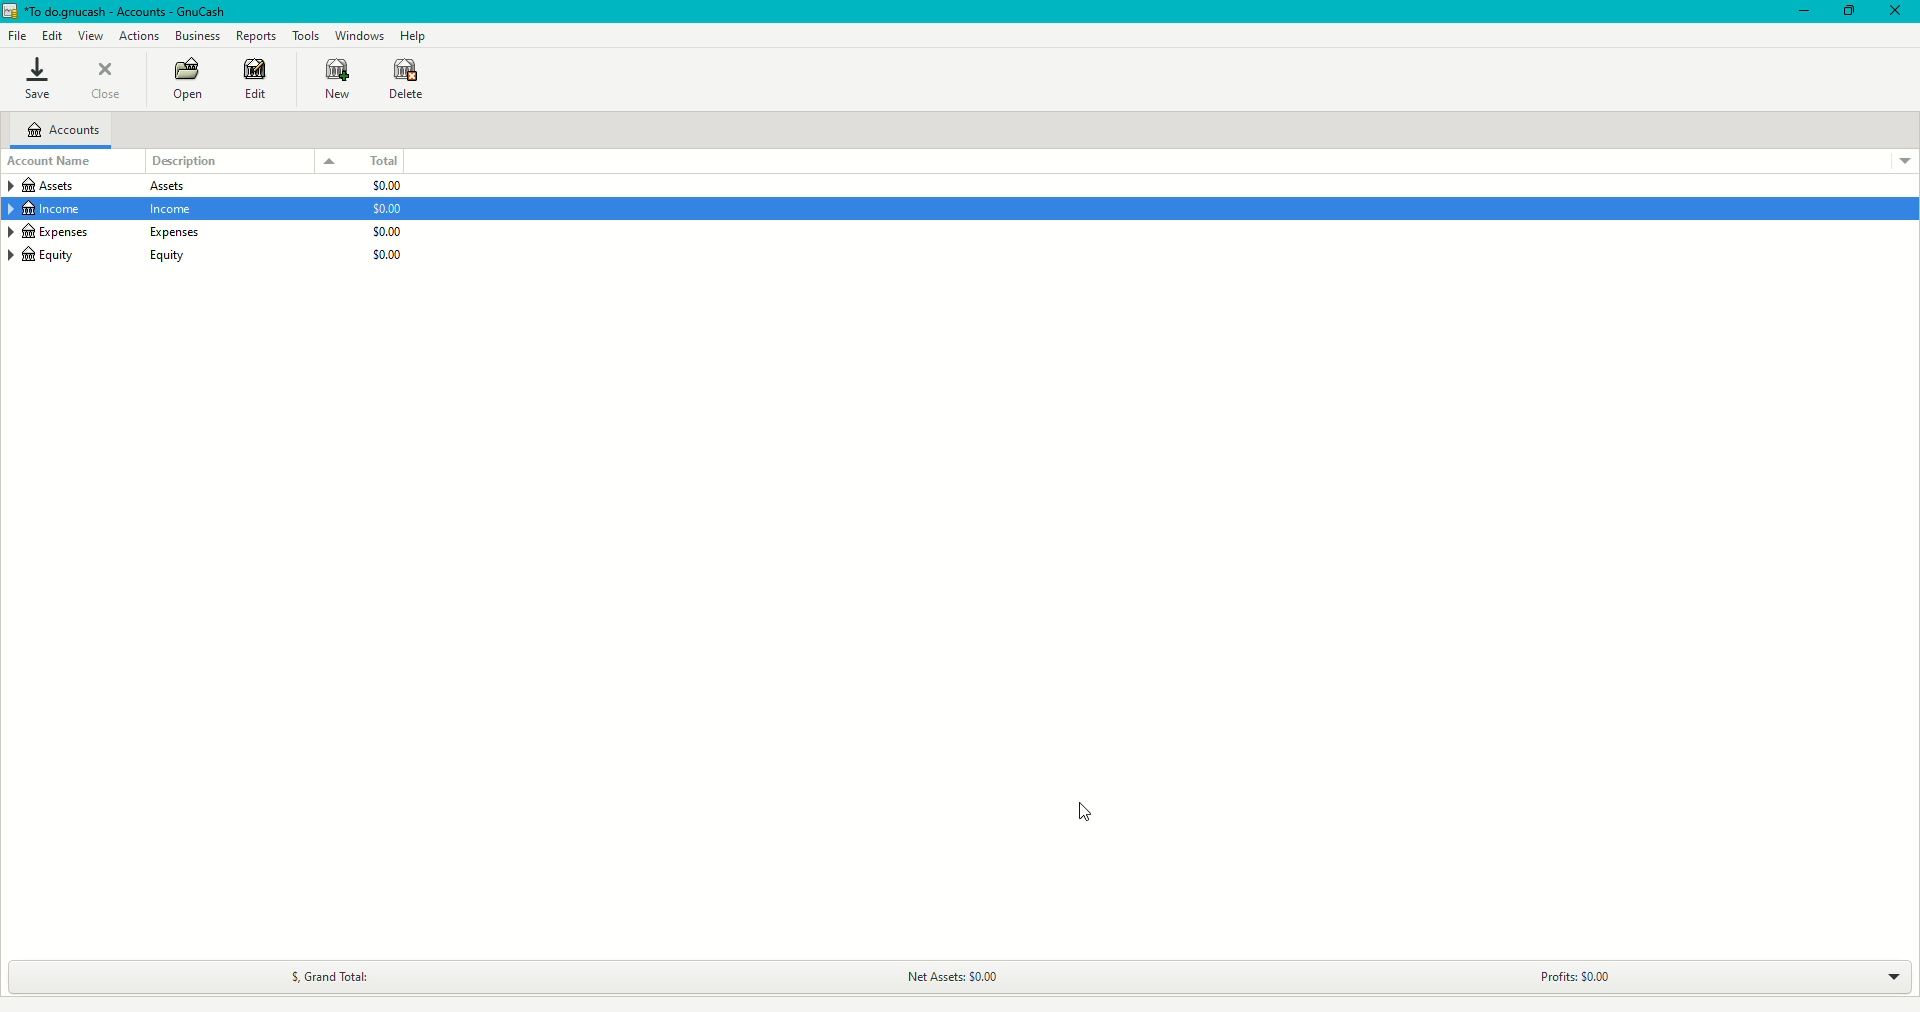 The width and height of the screenshot is (1920, 1012). Describe the element at coordinates (1844, 11) in the screenshot. I see `Restore` at that location.